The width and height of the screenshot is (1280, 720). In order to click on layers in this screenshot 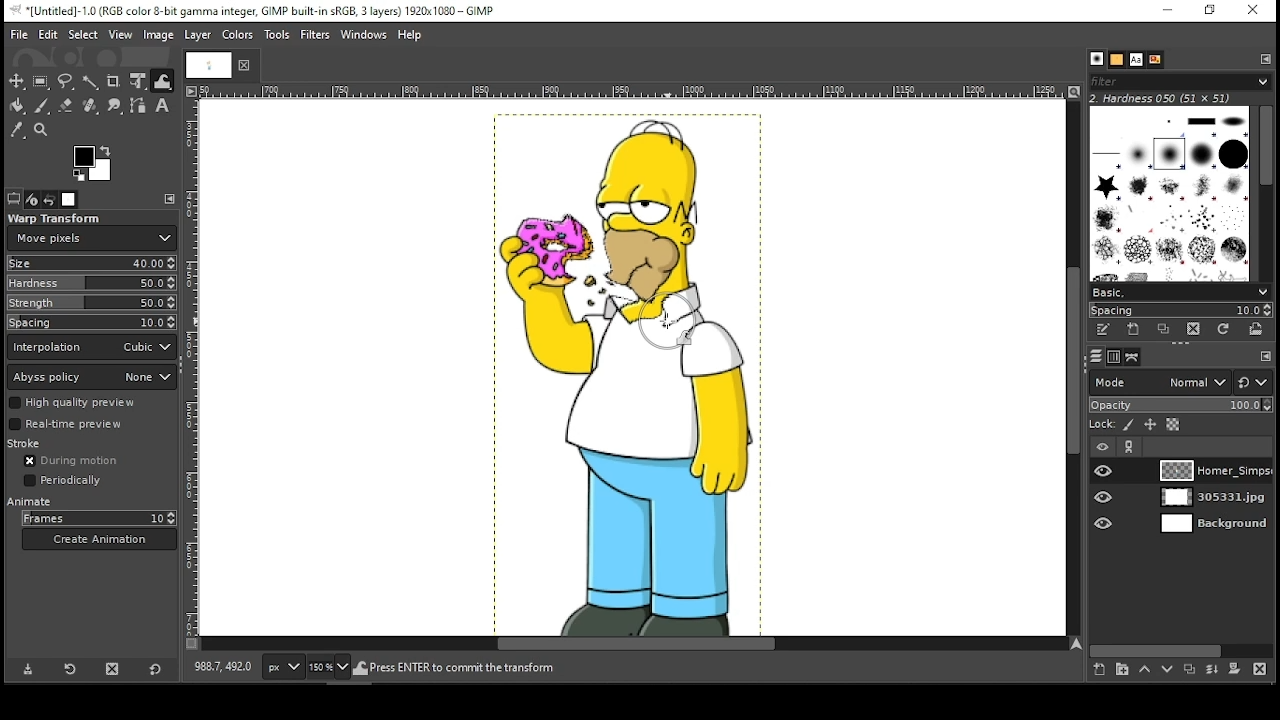, I will do `click(1096, 356)`.